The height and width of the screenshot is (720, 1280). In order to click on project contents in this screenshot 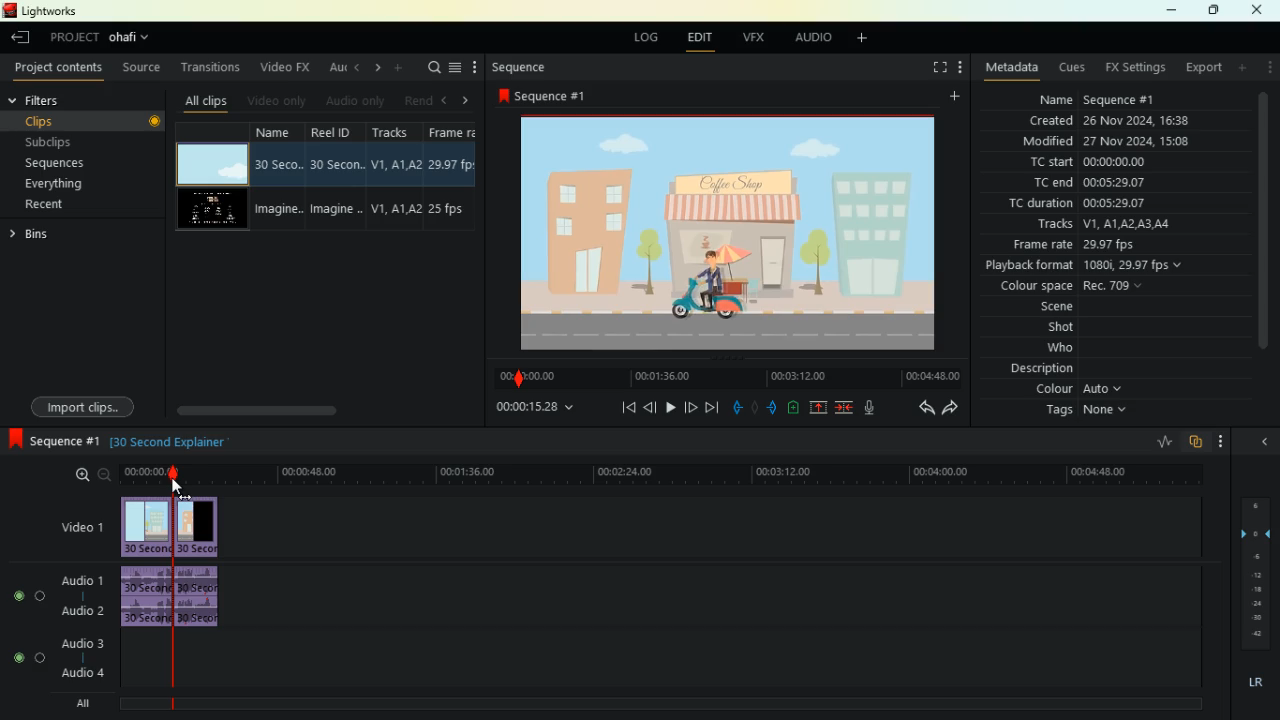, I will do `click(61, 68)`.